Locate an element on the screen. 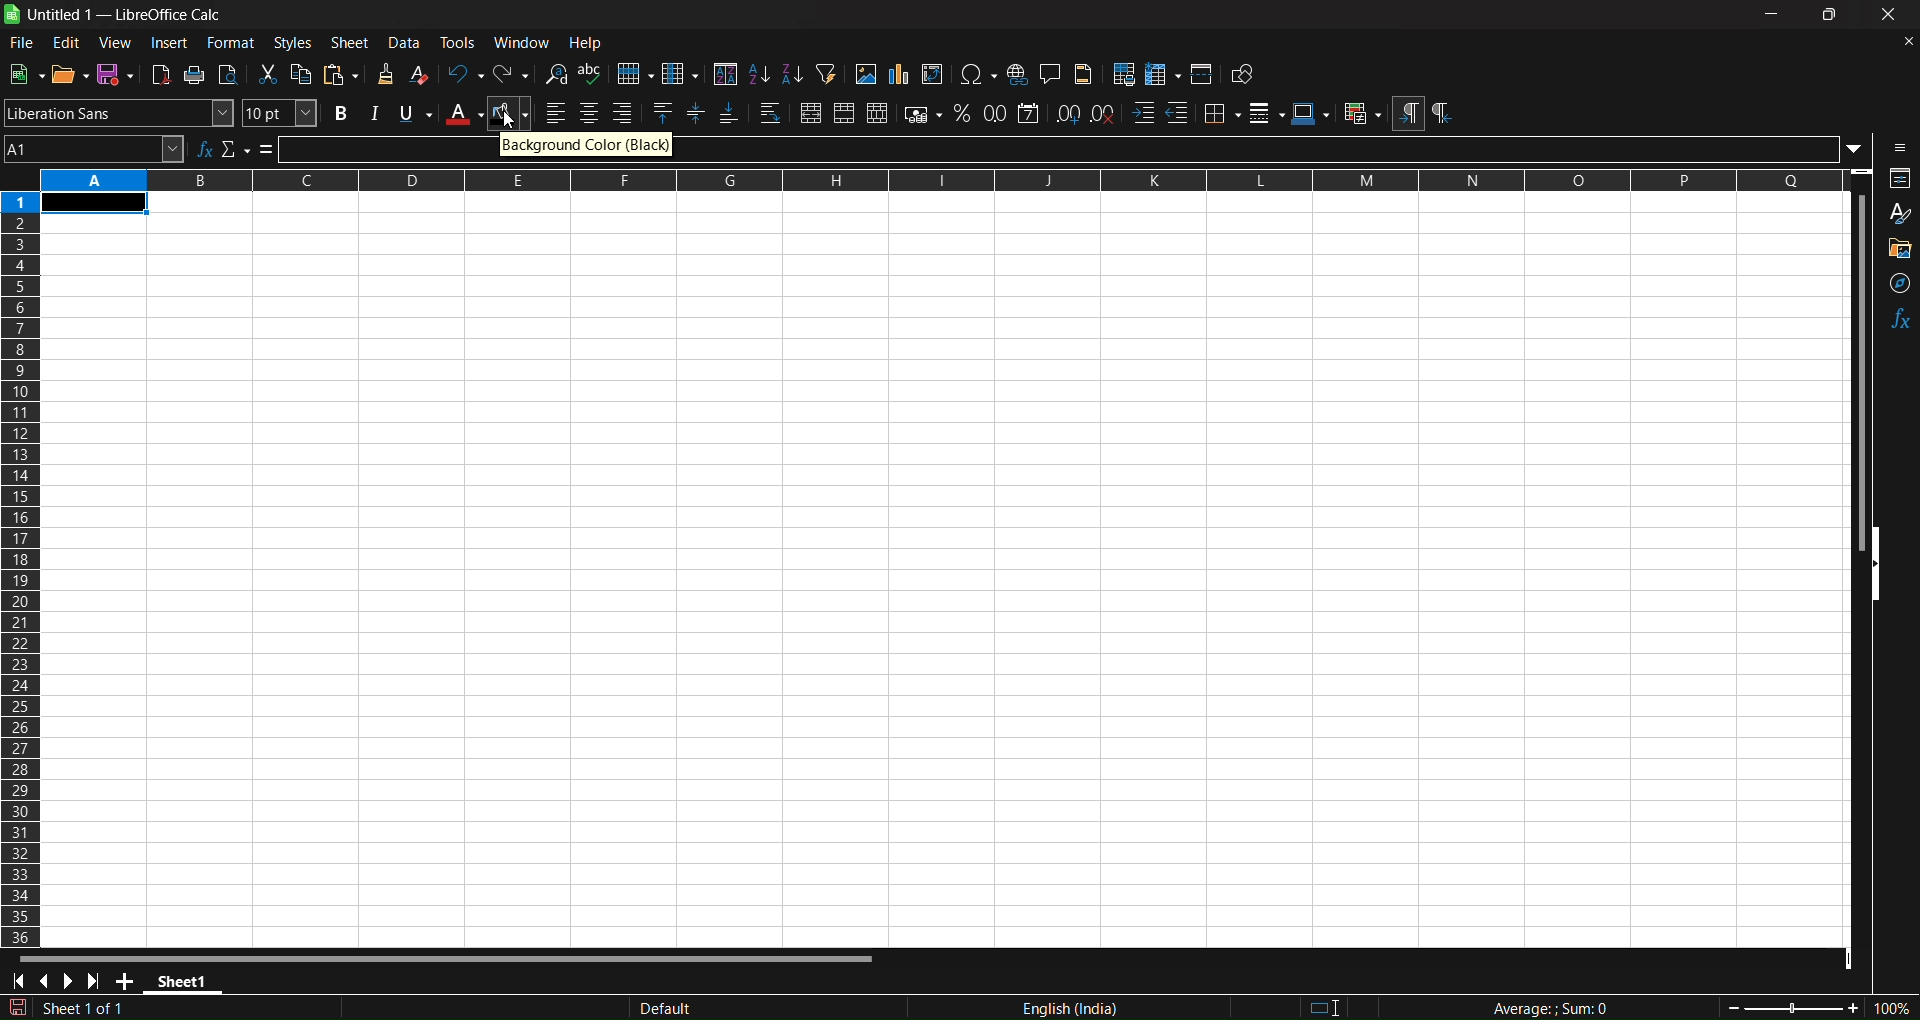  split window is located at coordinates (1203, 75).